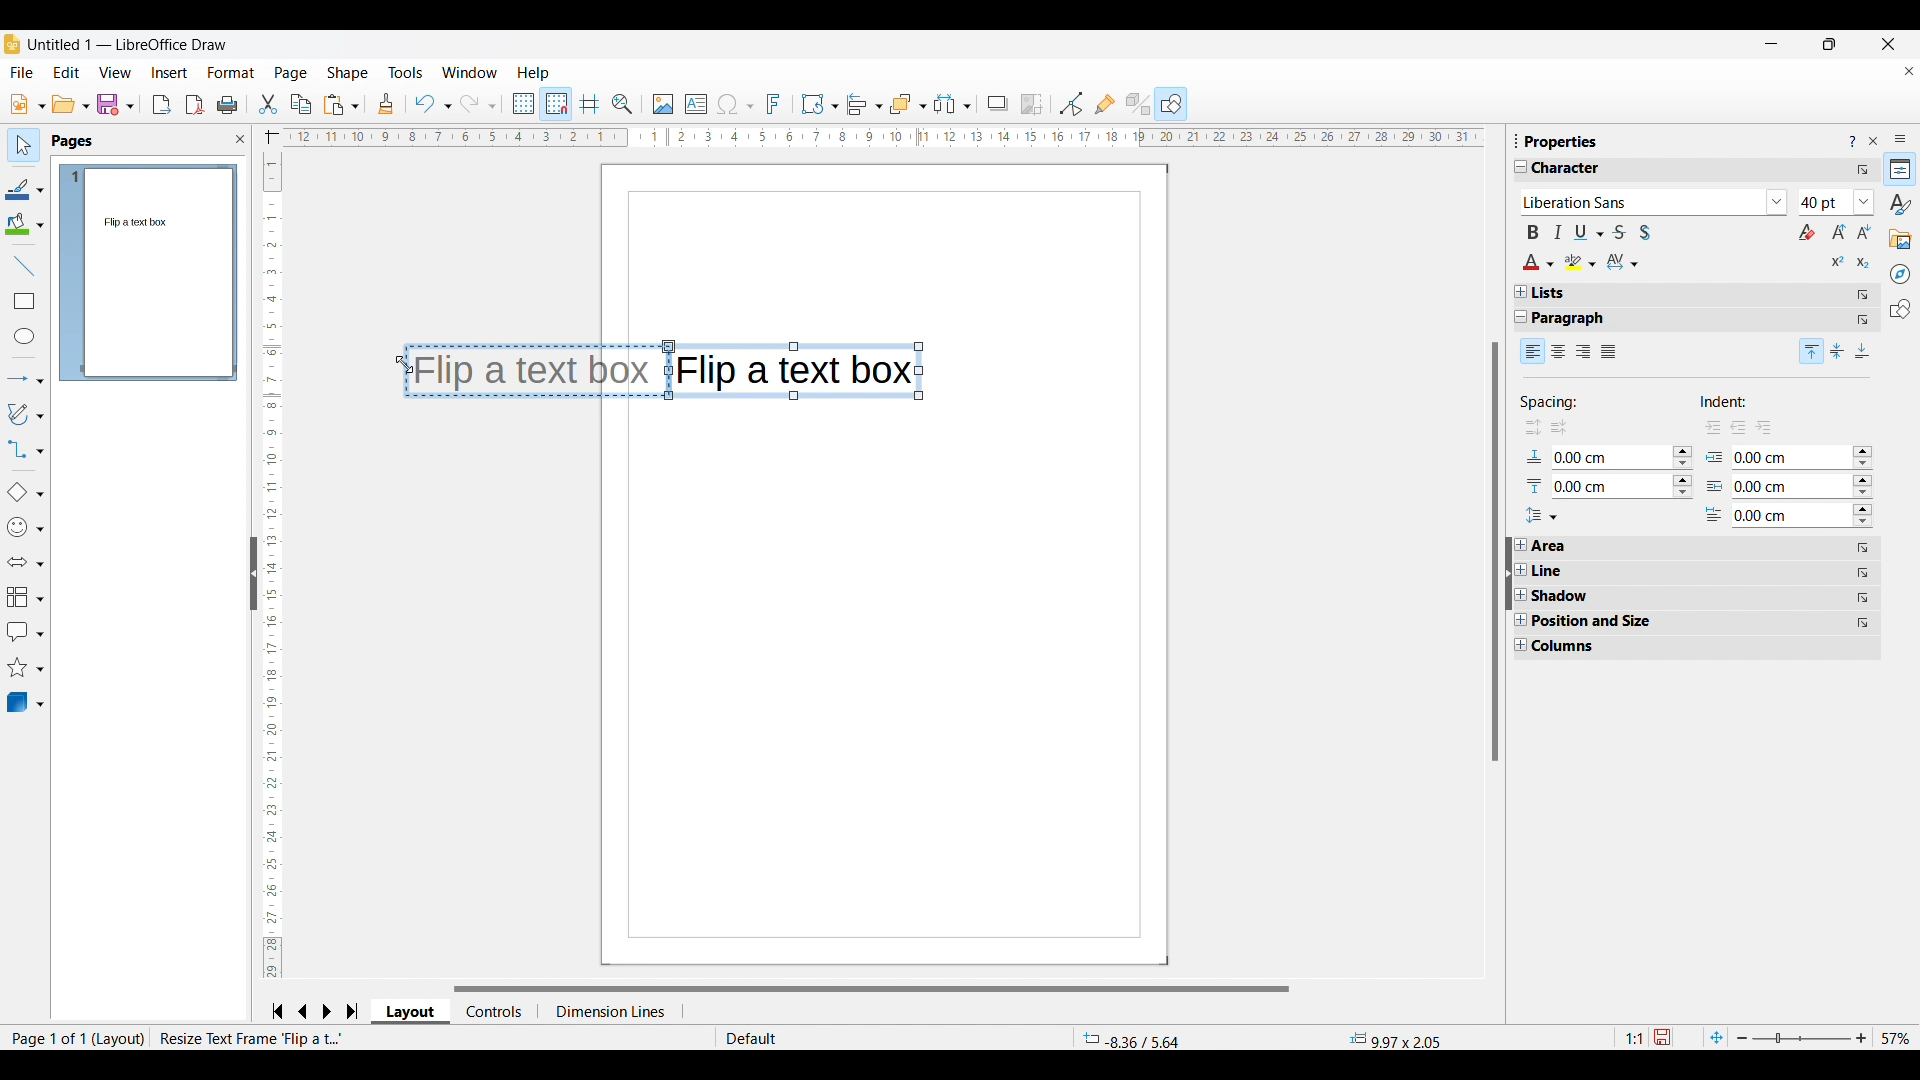  Describe the element at coordinates (342, 105) in the screenshot. I see `Paste` at that location.